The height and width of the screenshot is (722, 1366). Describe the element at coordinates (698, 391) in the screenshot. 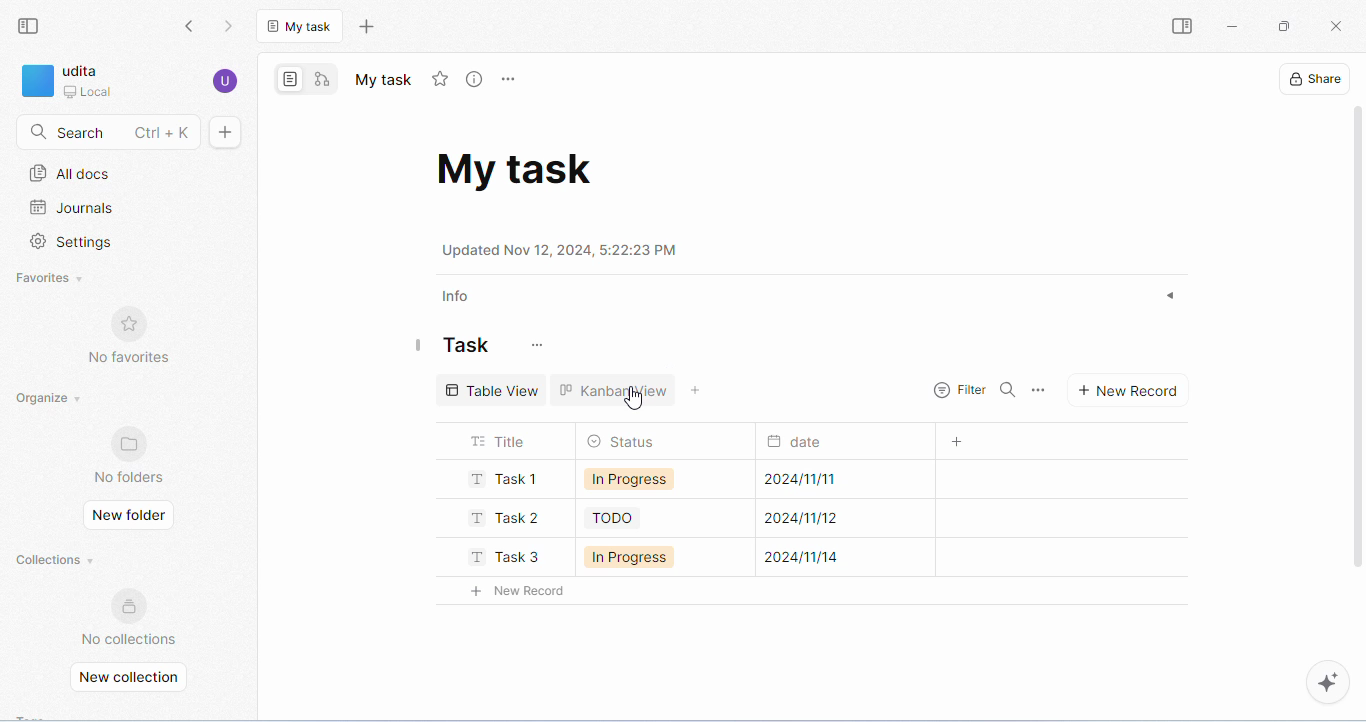

I see `change view` at that location.